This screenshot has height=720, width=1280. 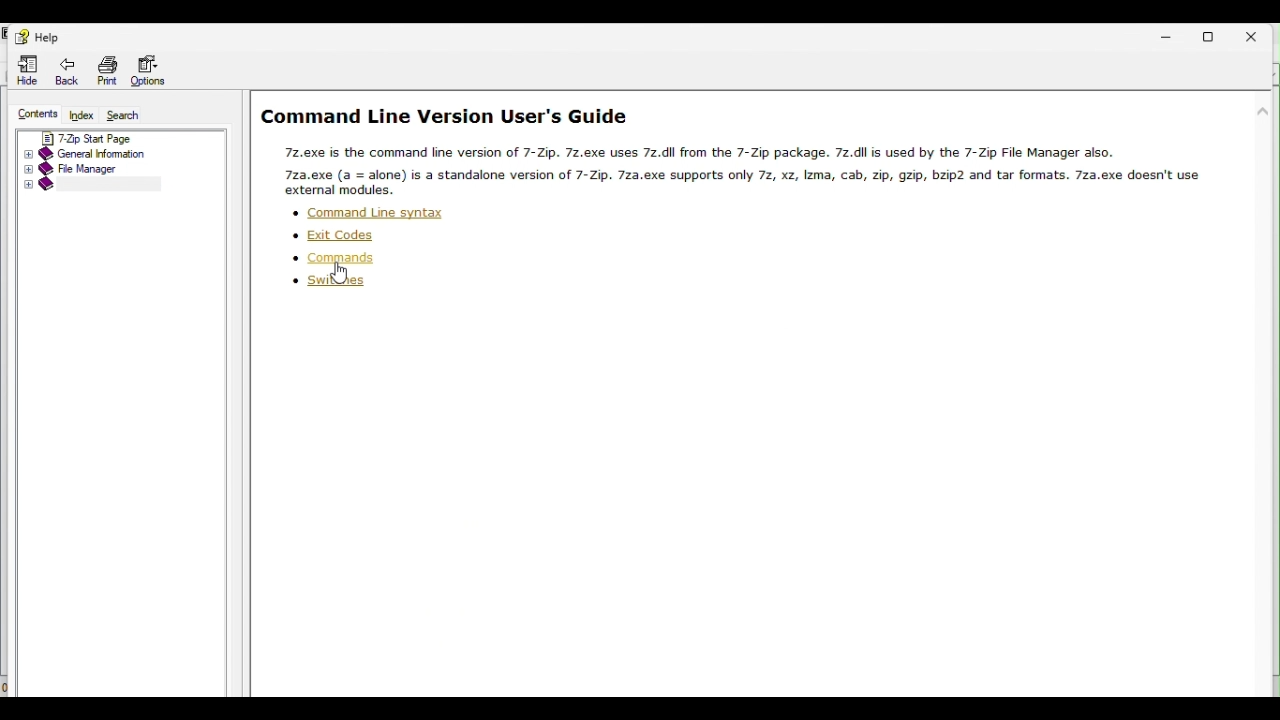 I want to click on 7 zip start page, so click(x=106, y=136).